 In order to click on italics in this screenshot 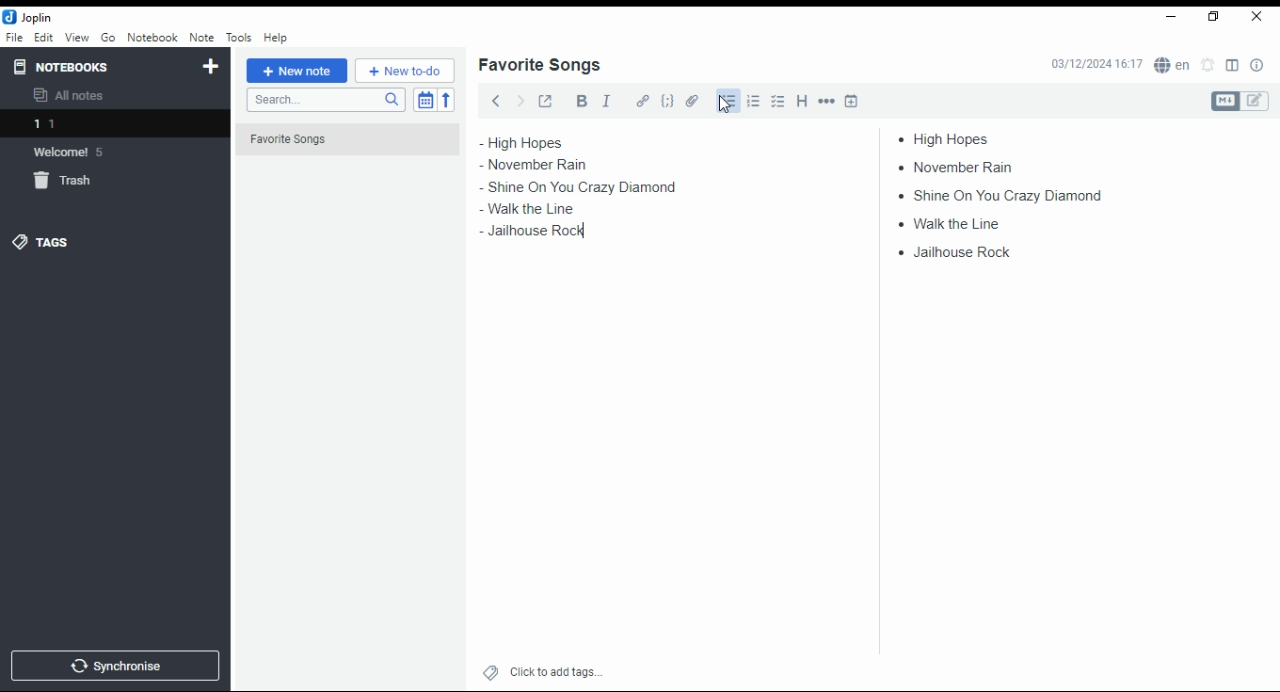, I will do `click(606, 100)`.